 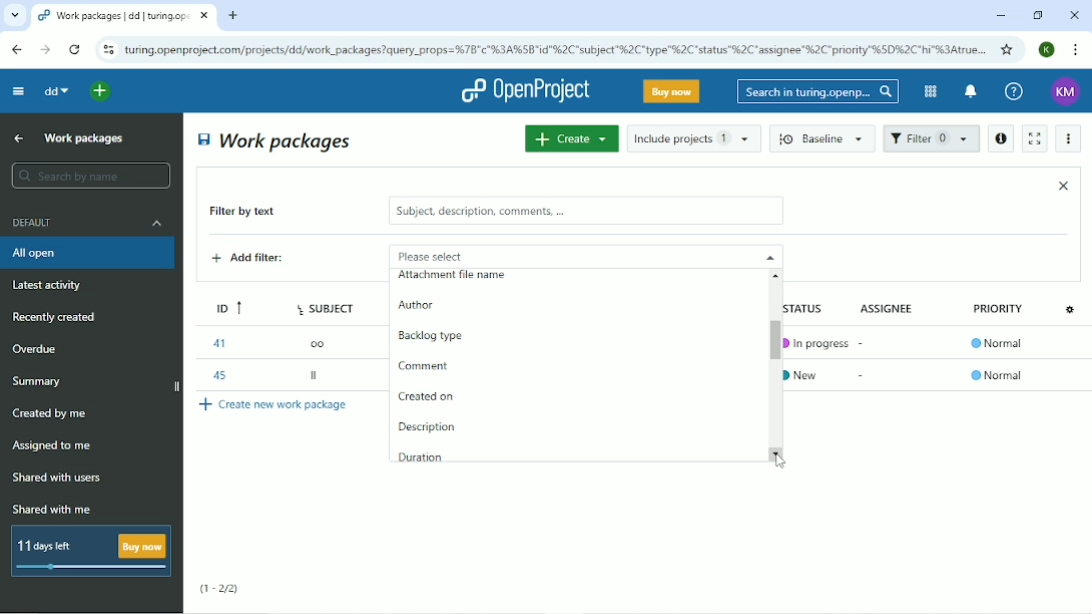 I want to click on Shared with users, so click(x=58, y=478).